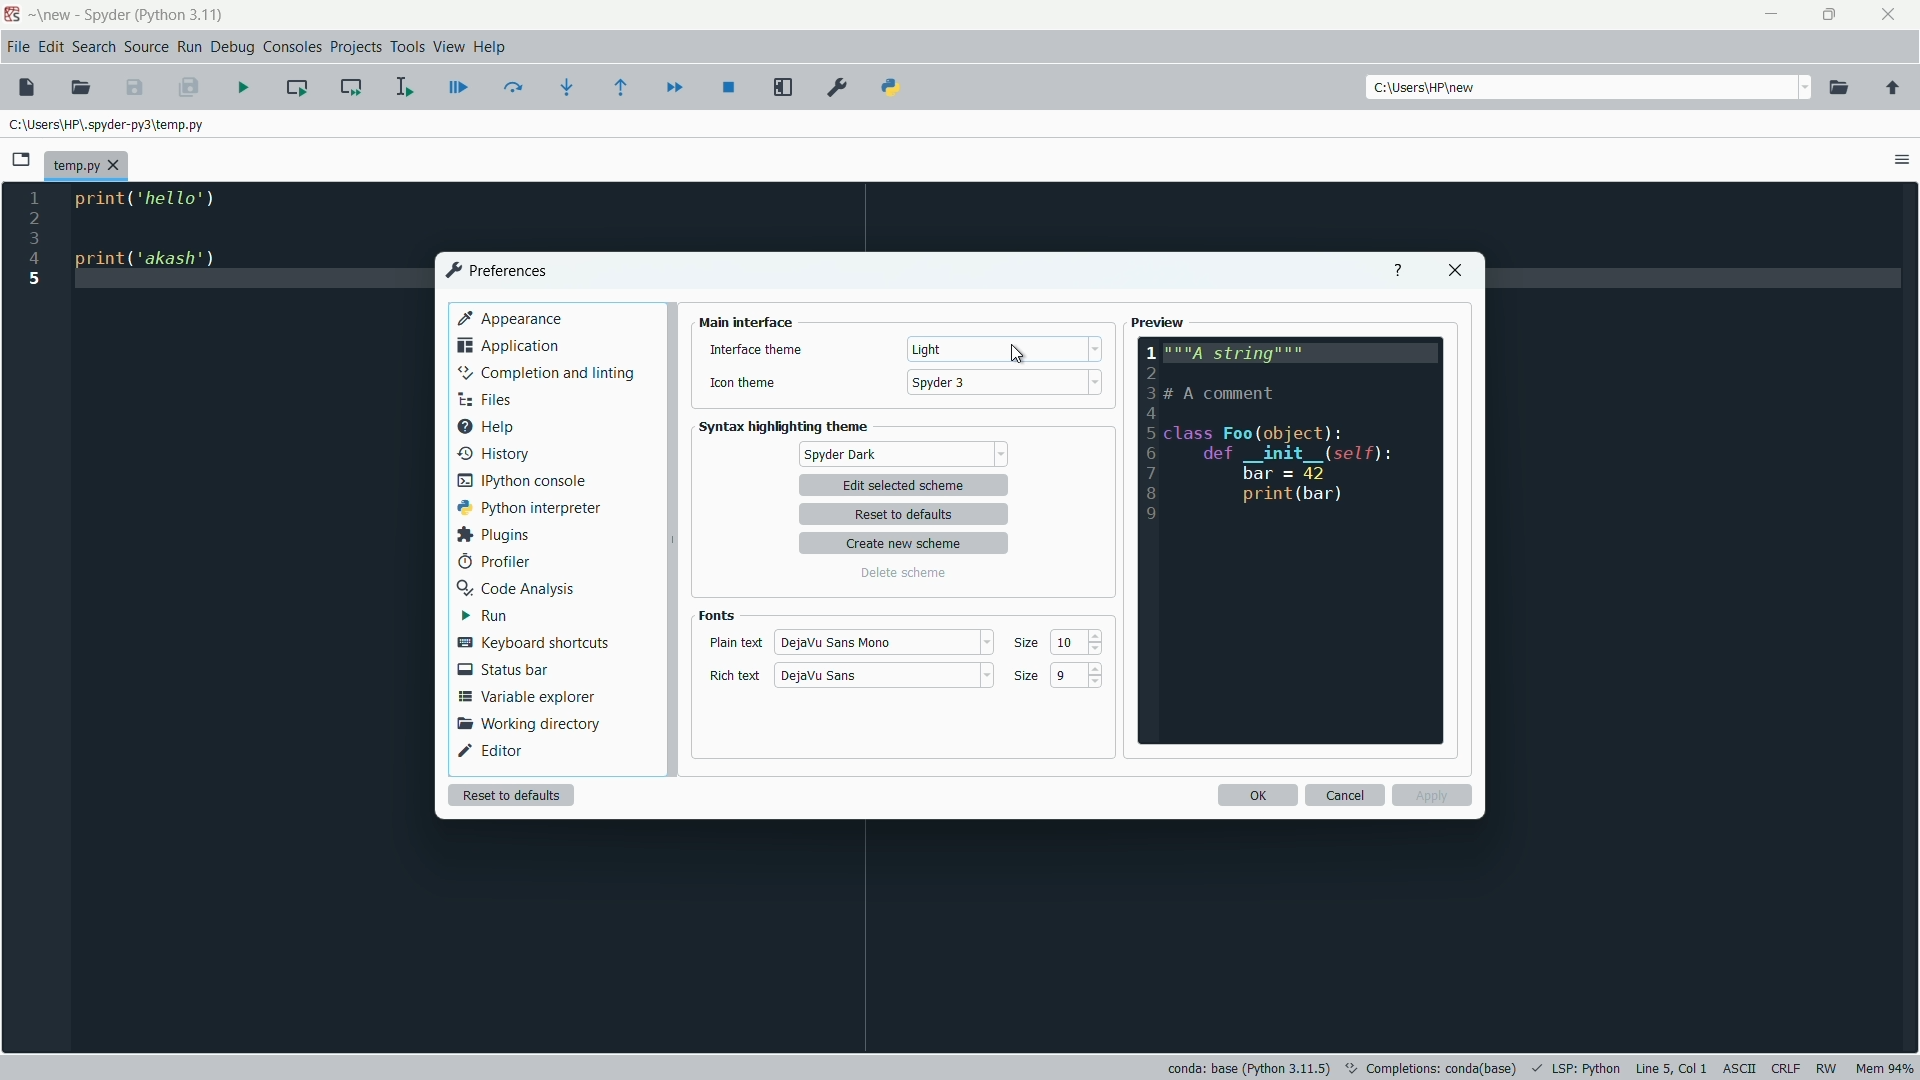  What do you see at coordinates (157, 234) in the screenshot?
I see `code` at bounding box center [157, 234].